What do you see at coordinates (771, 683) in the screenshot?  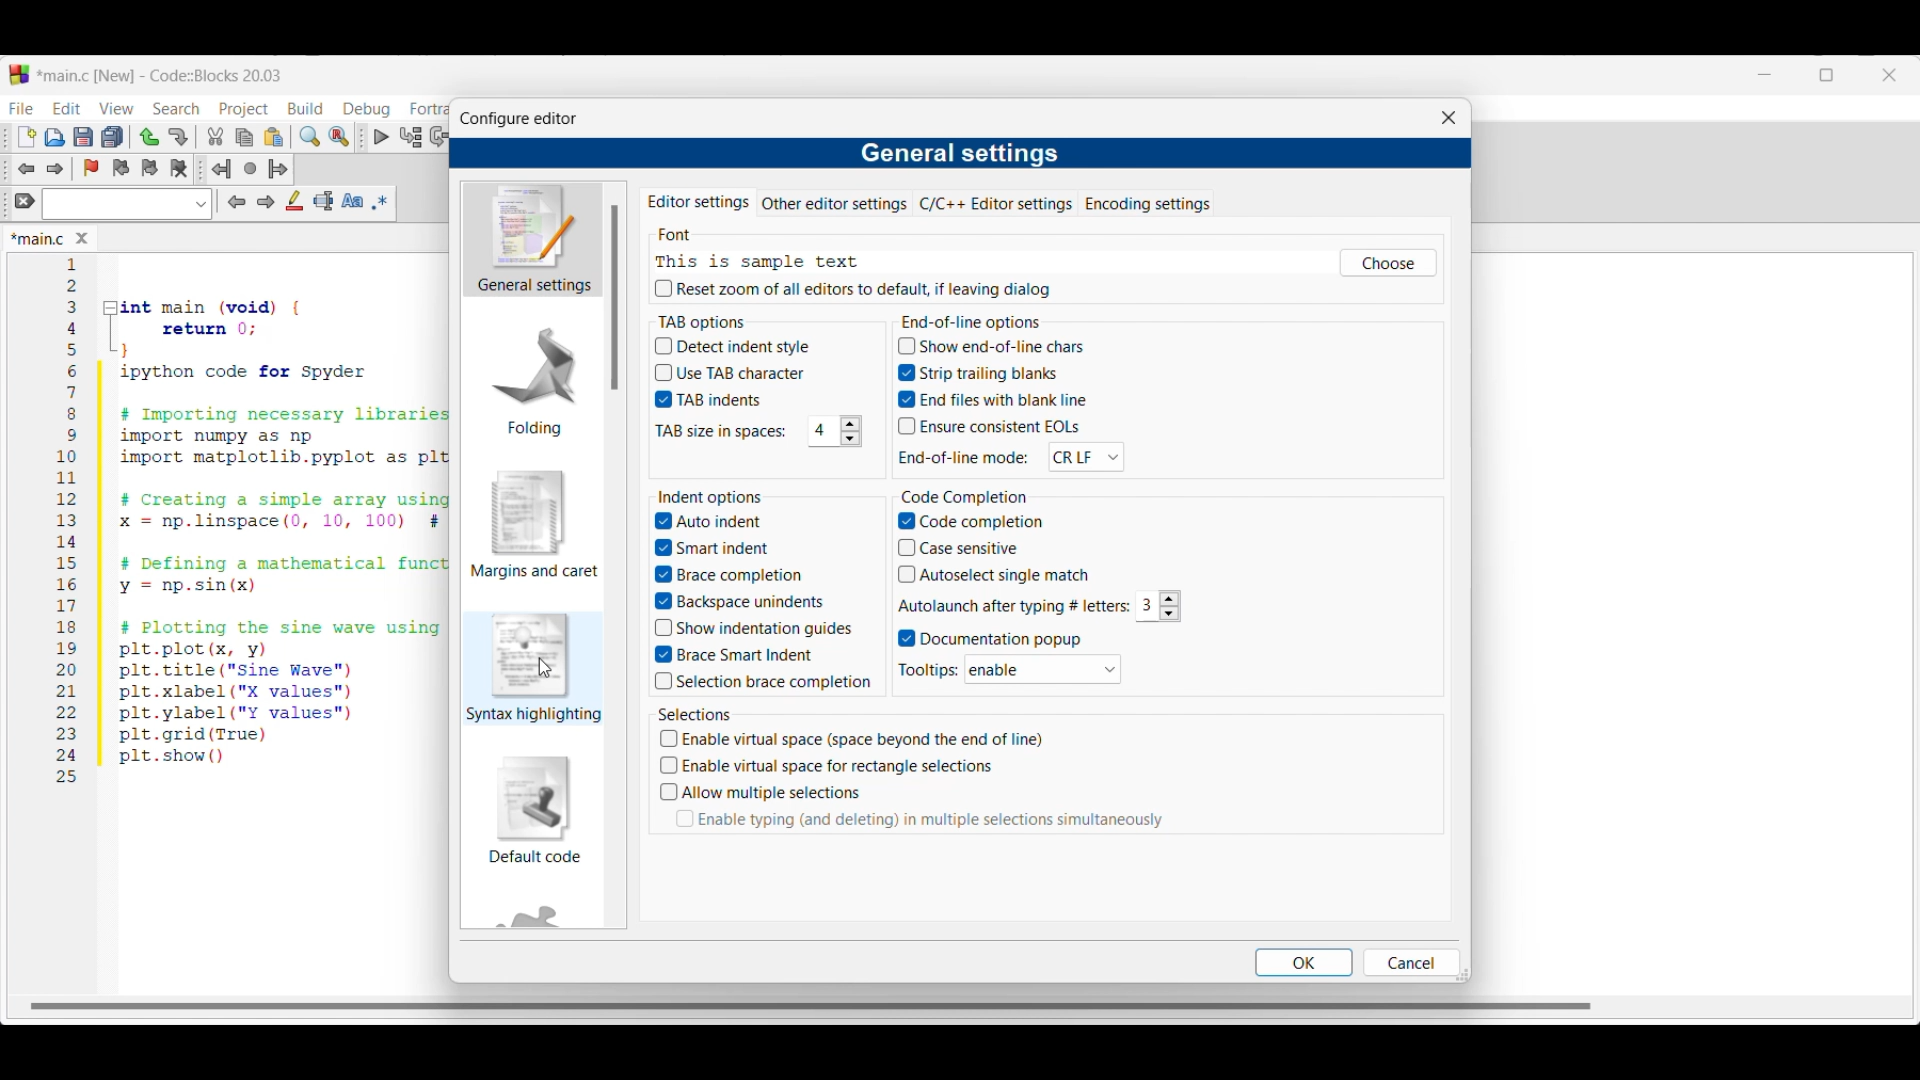 I see `Selection brace completion` at bounding box center [771, 683].